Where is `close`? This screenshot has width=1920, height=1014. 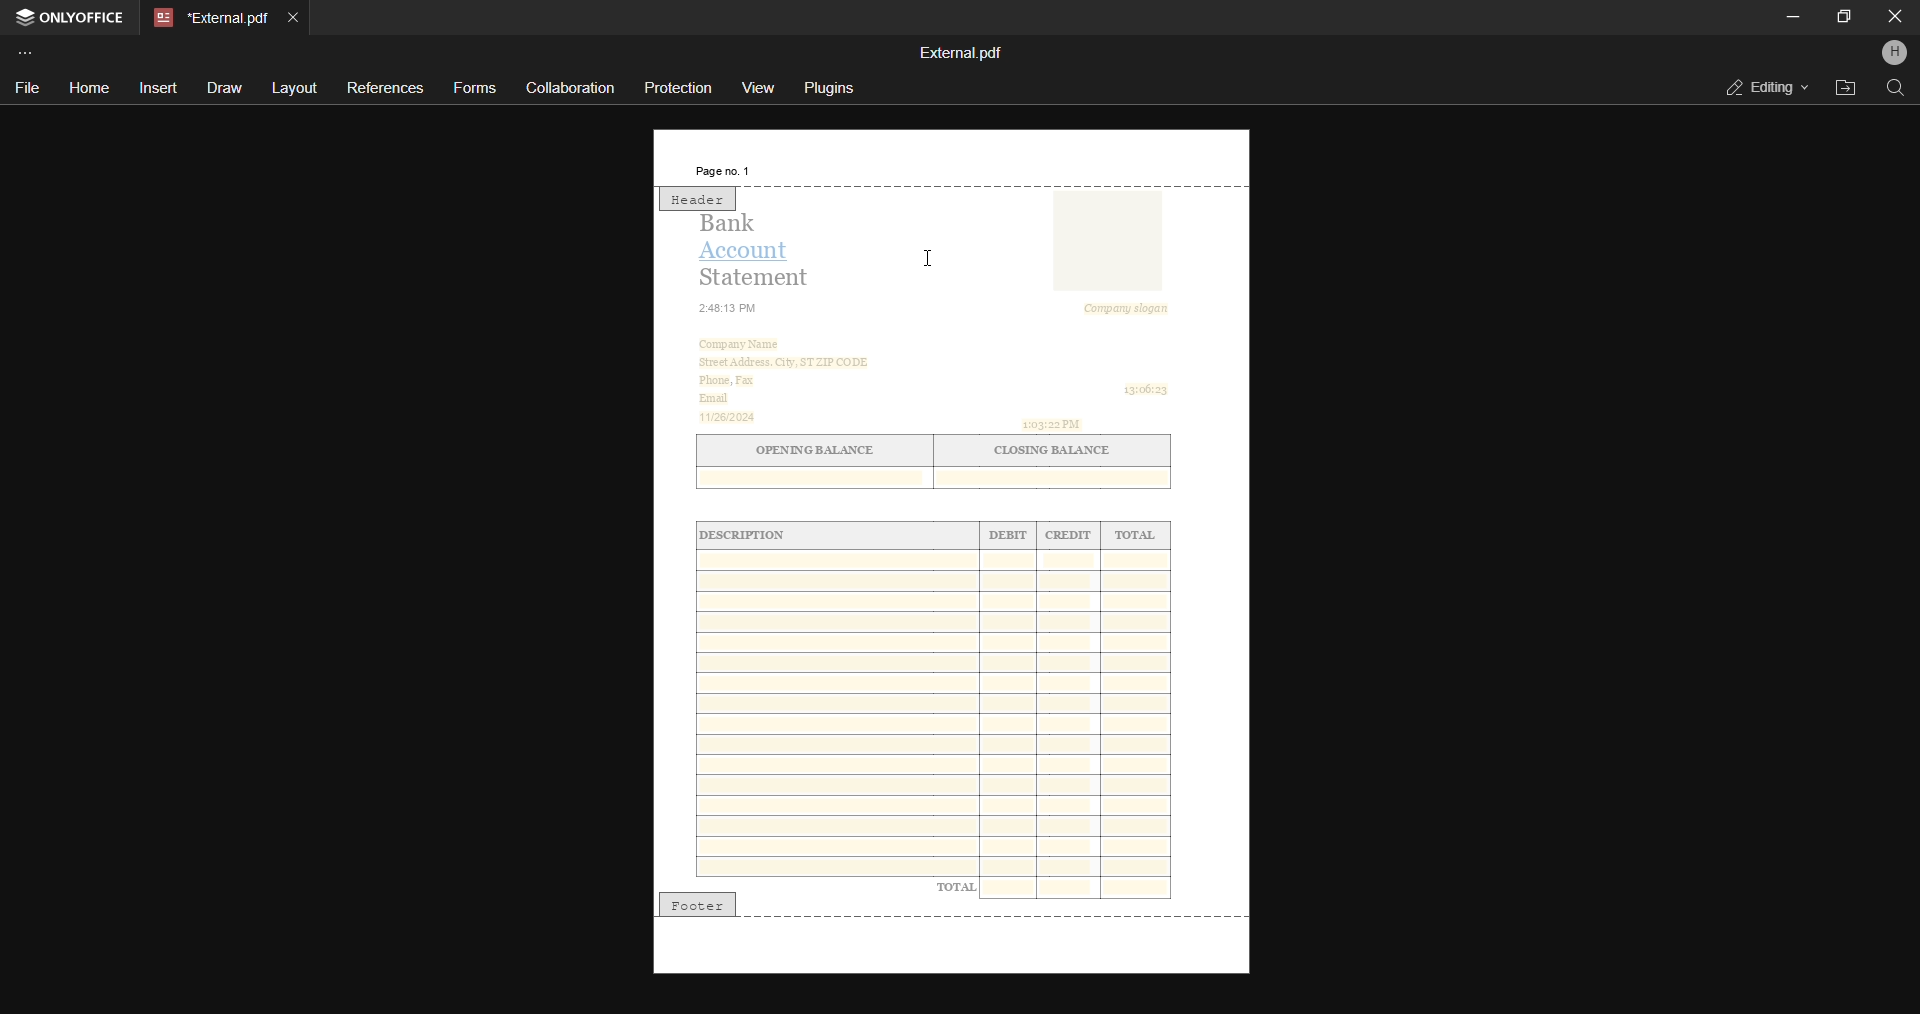 close is located at coordinates (1895, 17).